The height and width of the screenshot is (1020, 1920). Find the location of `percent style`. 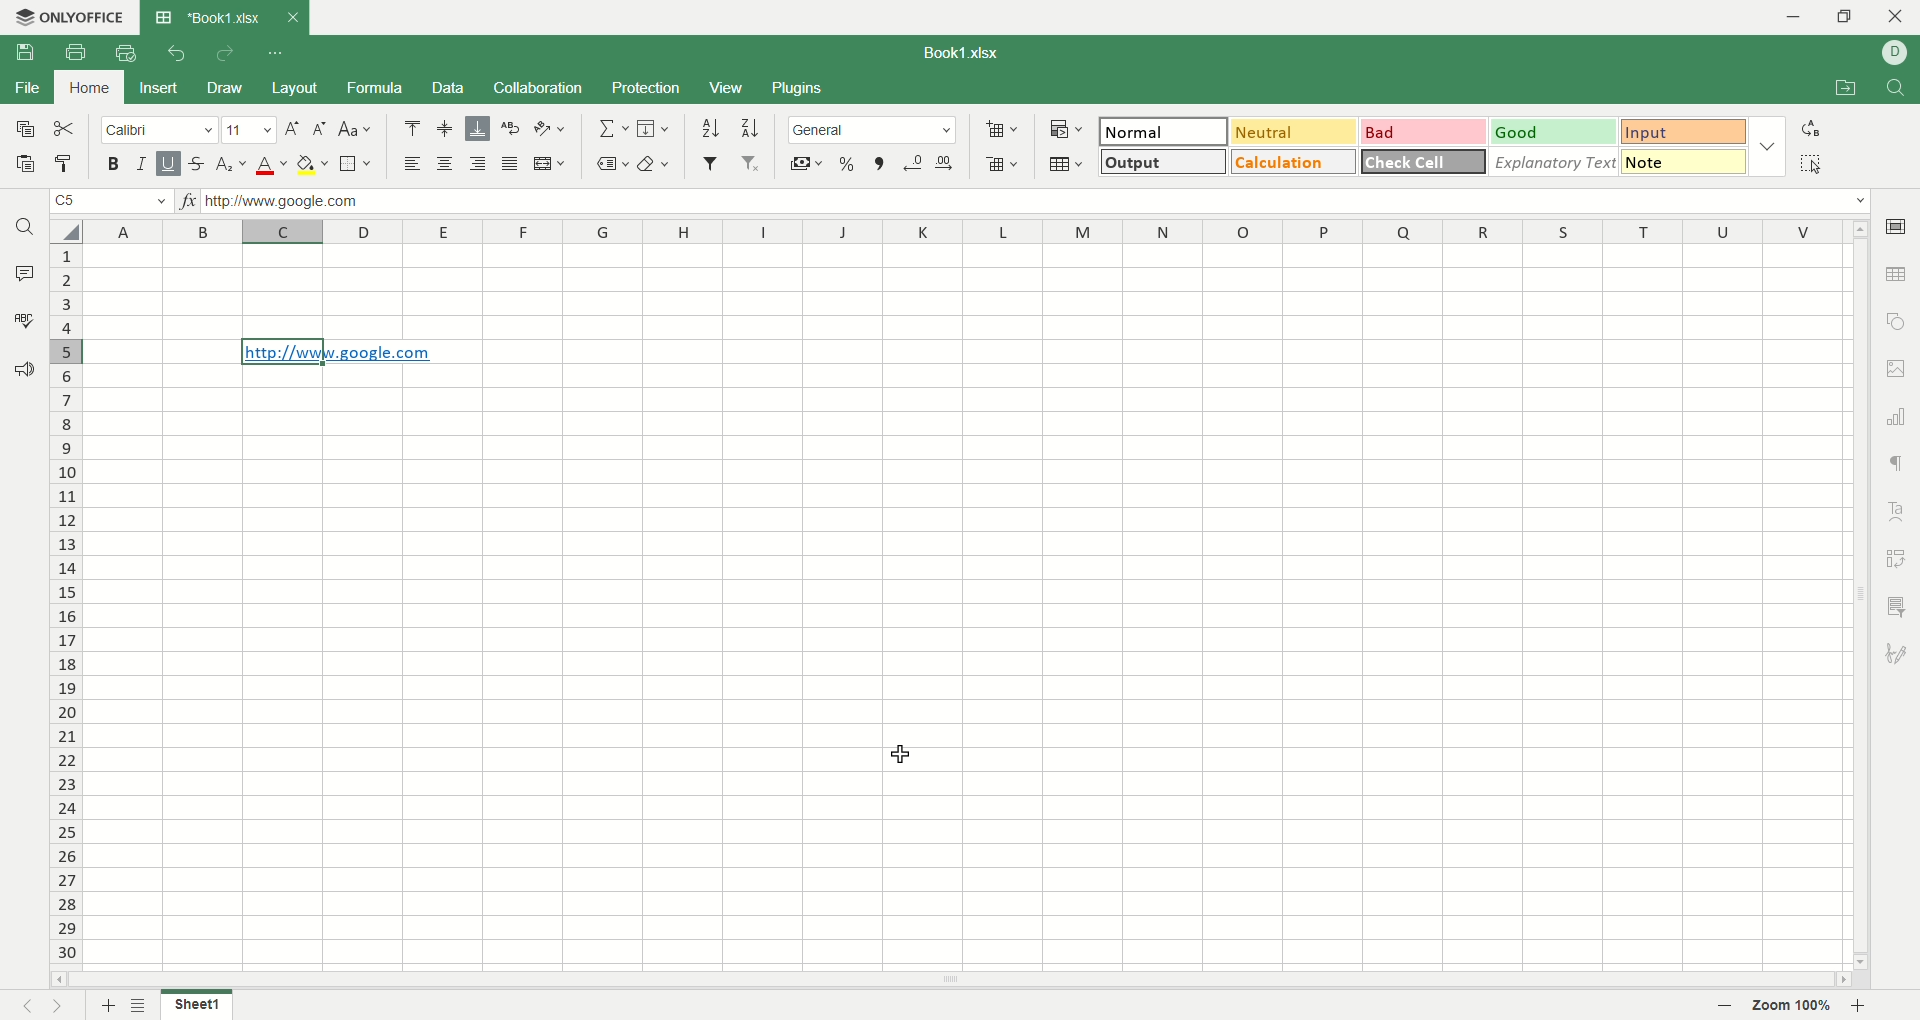

percent style is located at coordinates (848, 163).